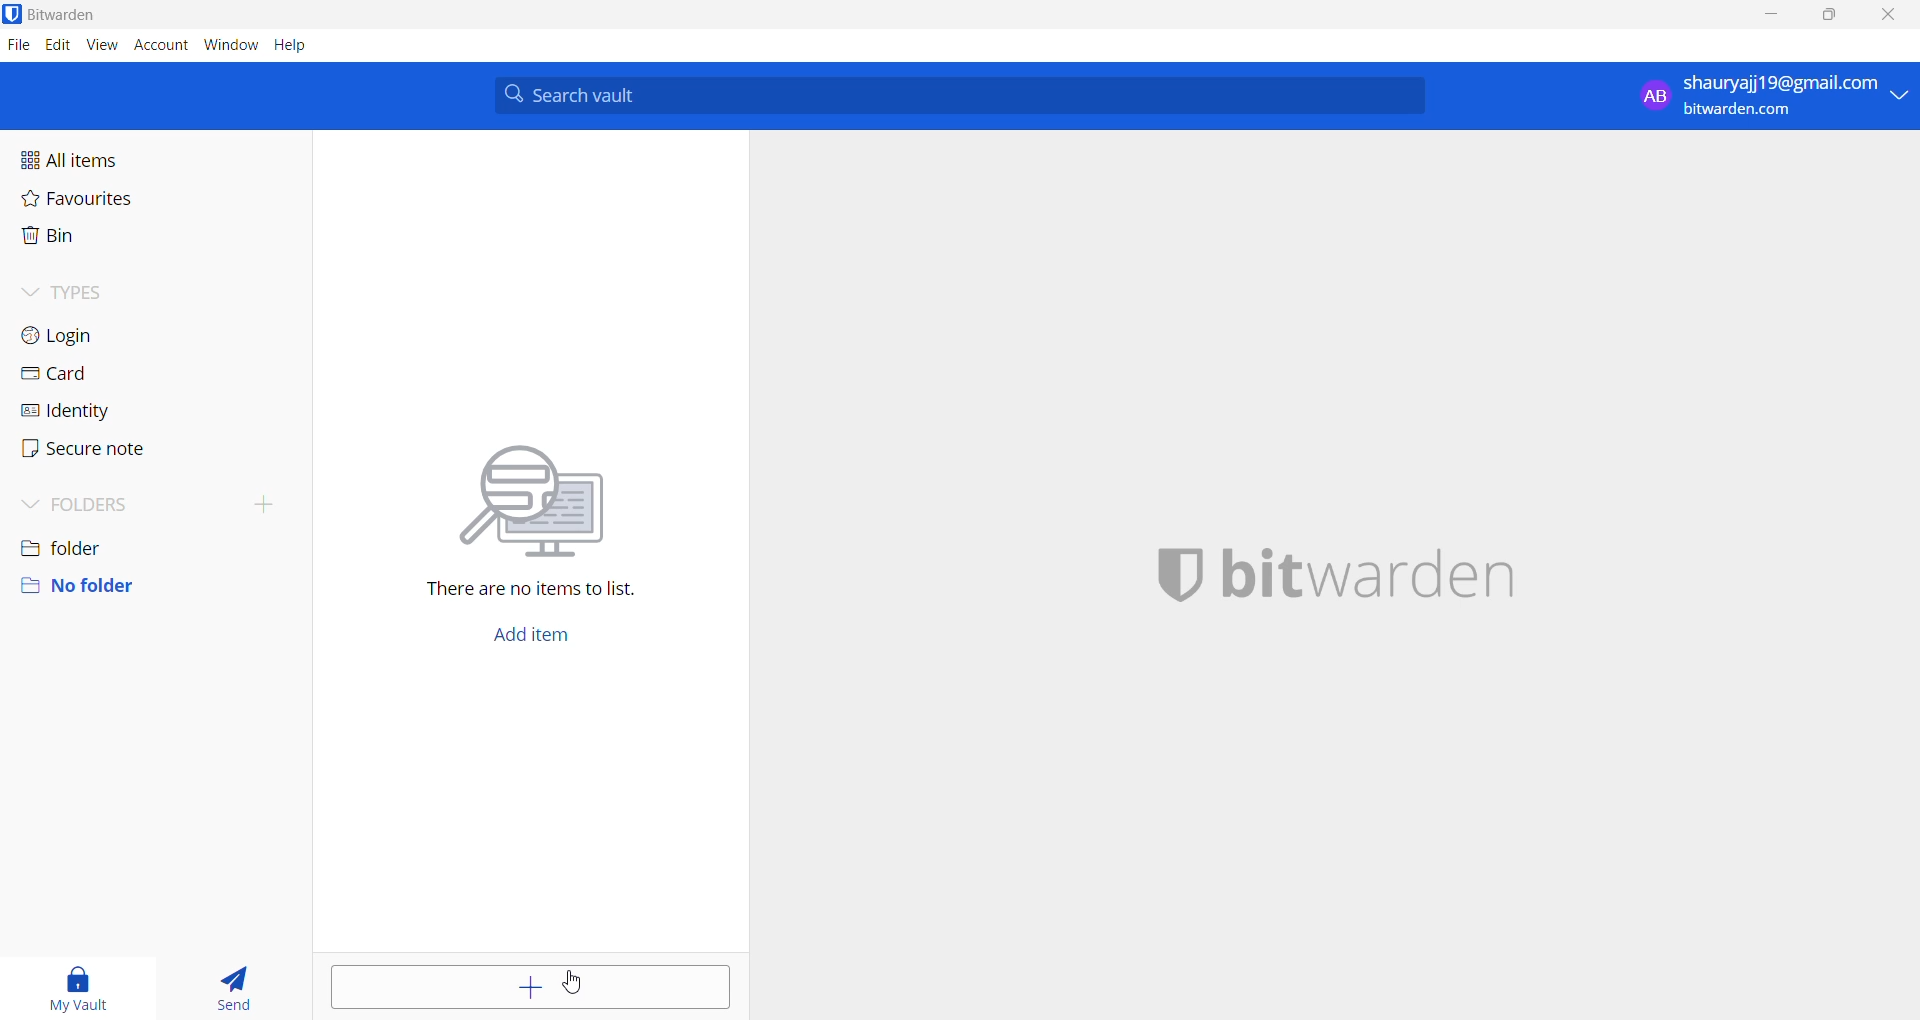  Describe the element at coordinates (1334, 580) in the screenshot. I see `application name and logo` at that location.